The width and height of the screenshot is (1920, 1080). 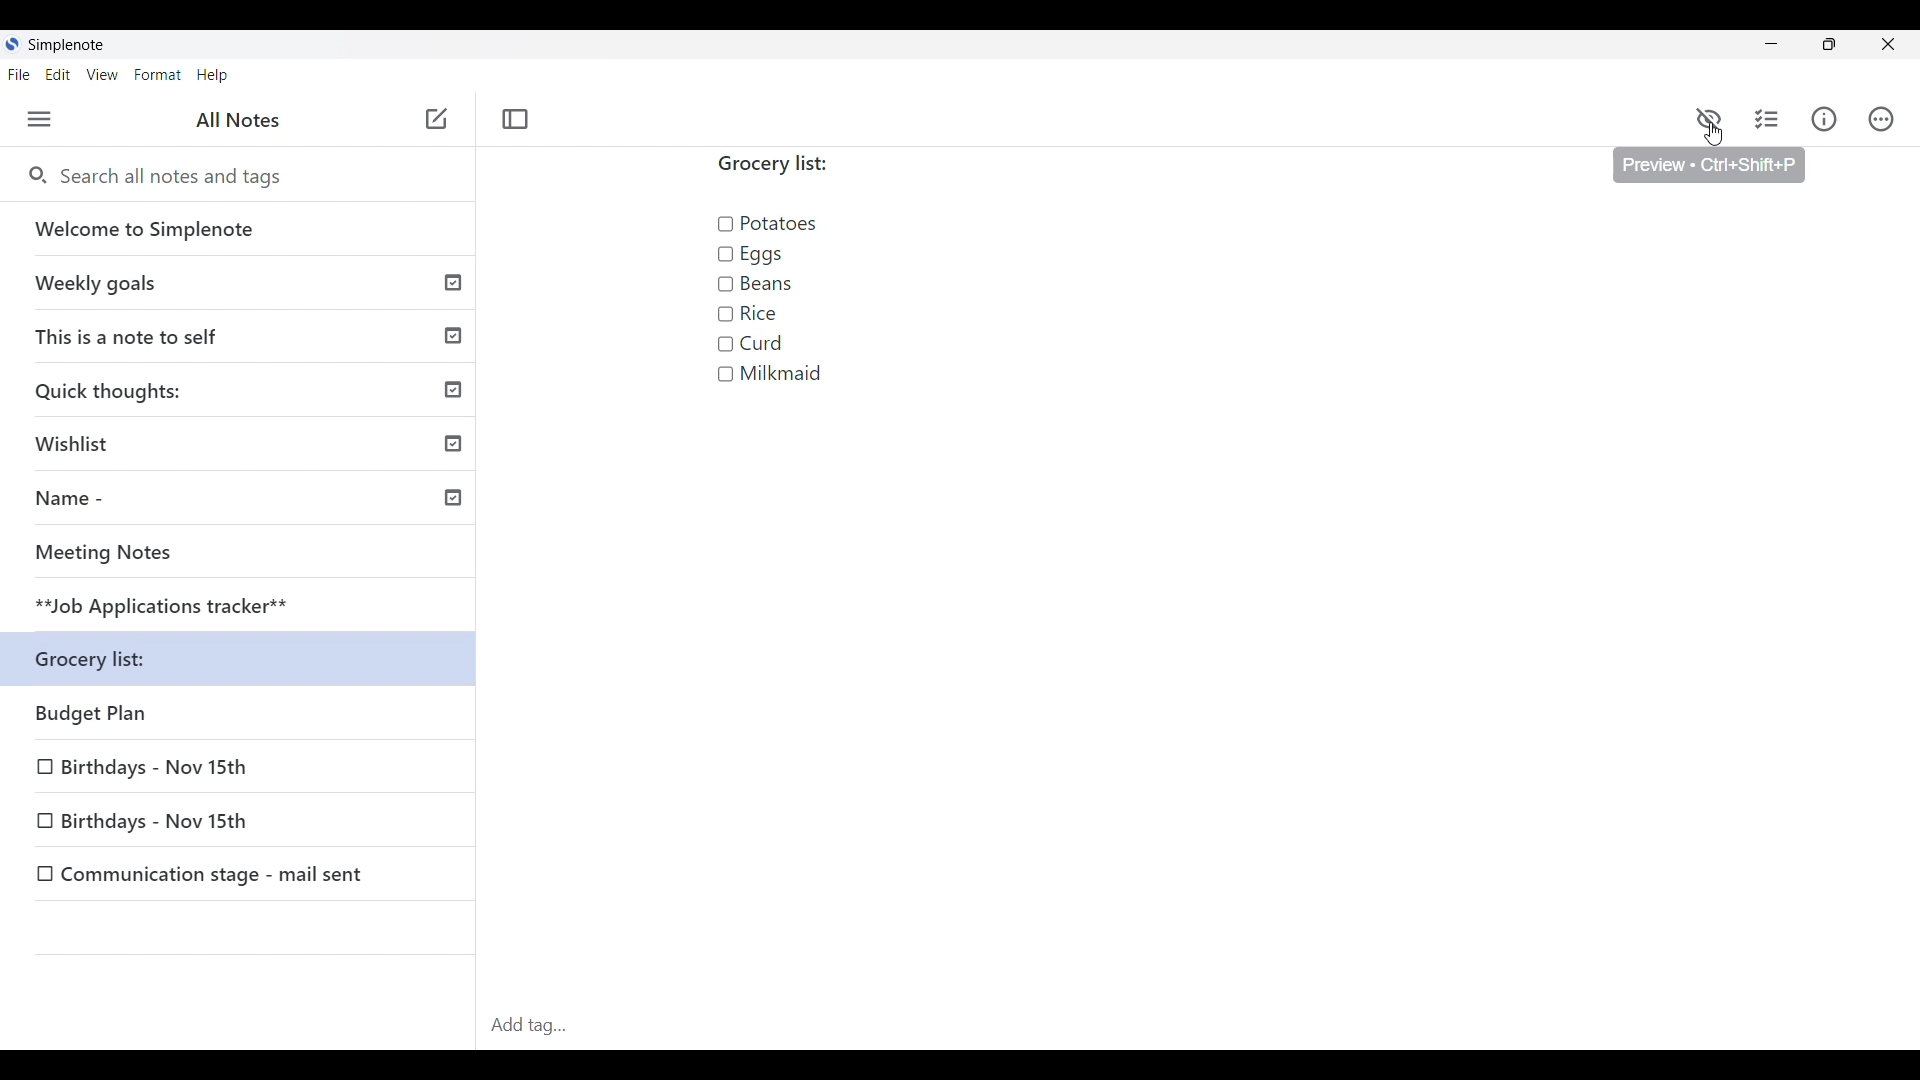 What do you see at coordinates (247, 285) in the screenshot?
I see `Weekly goals` at bounding box center [247, 285].